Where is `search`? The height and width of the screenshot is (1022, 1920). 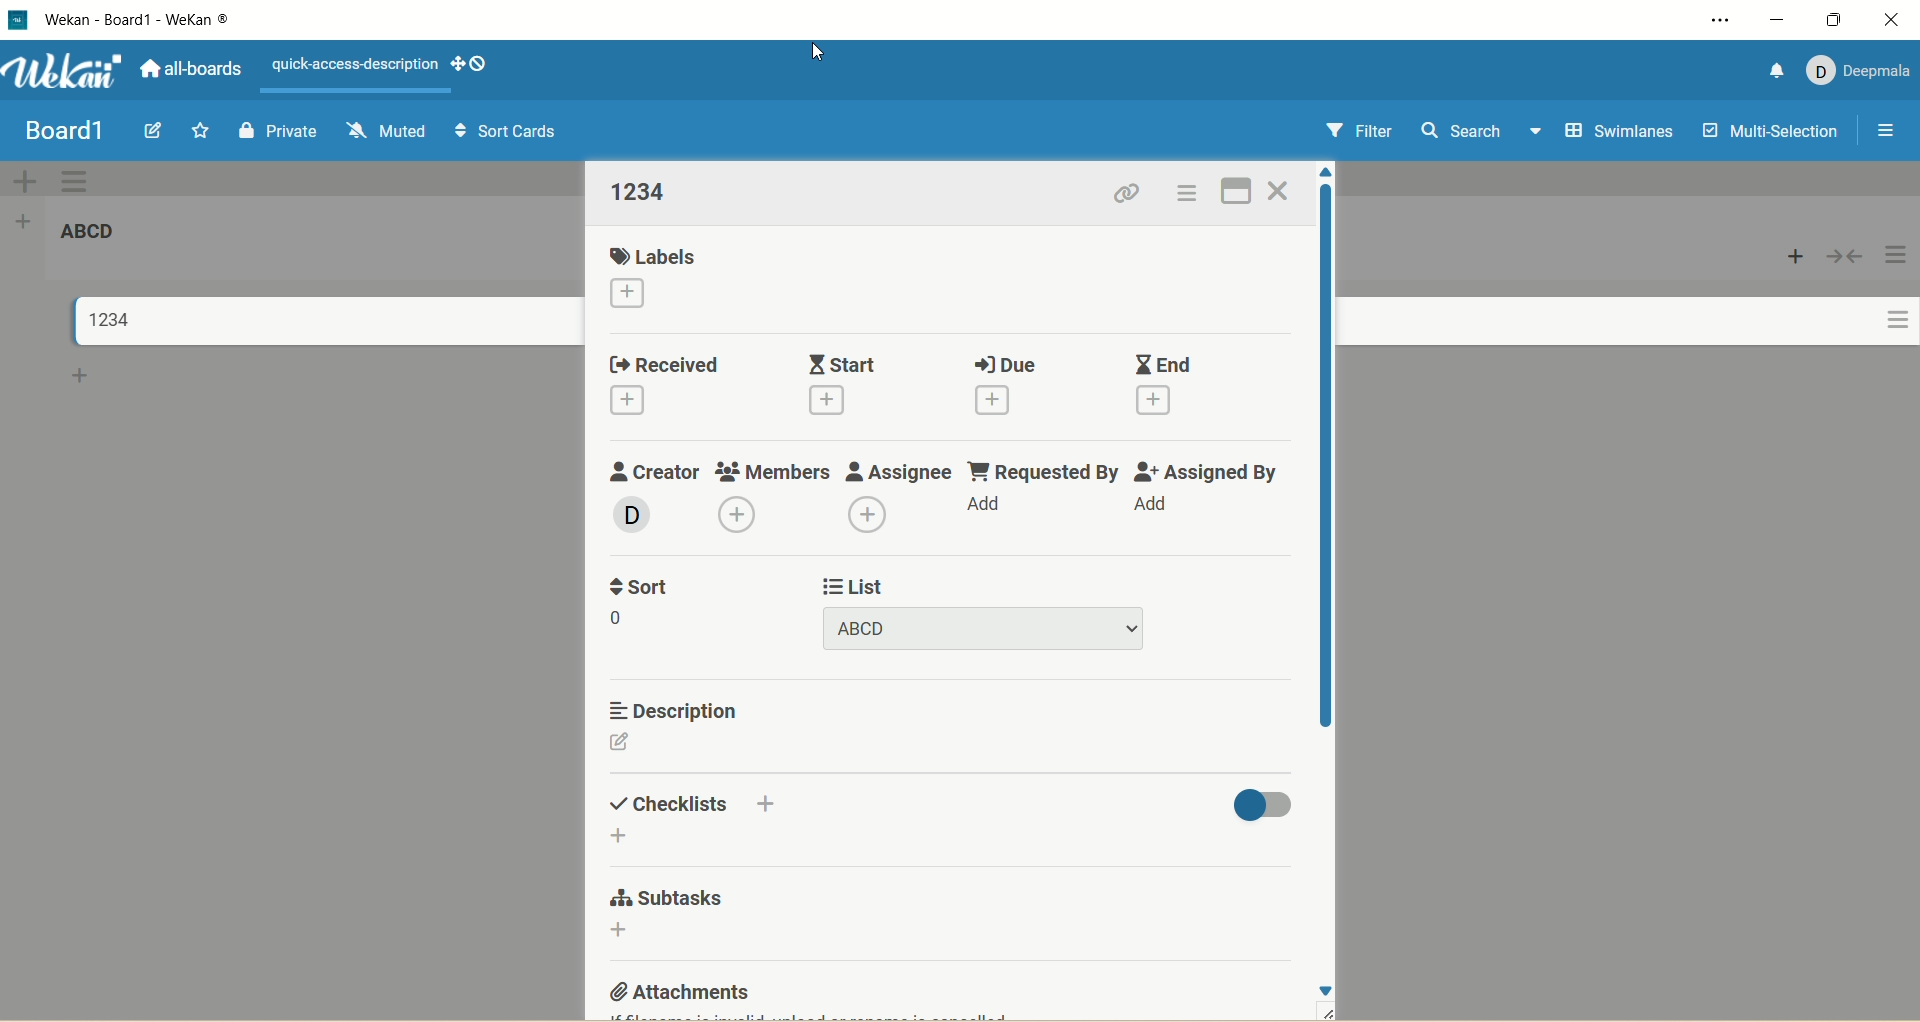 search is located at coordinates (1483, 134).